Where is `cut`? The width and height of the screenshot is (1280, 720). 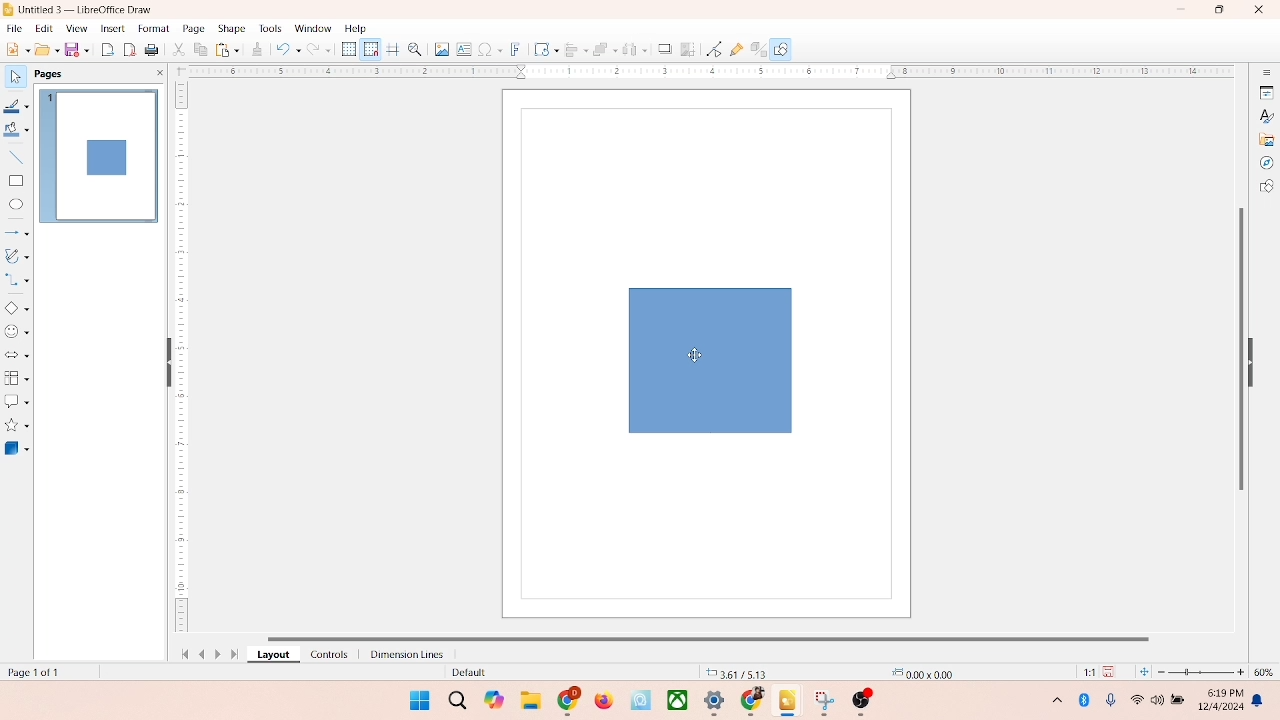 cut is located at coordinates (179, 51).